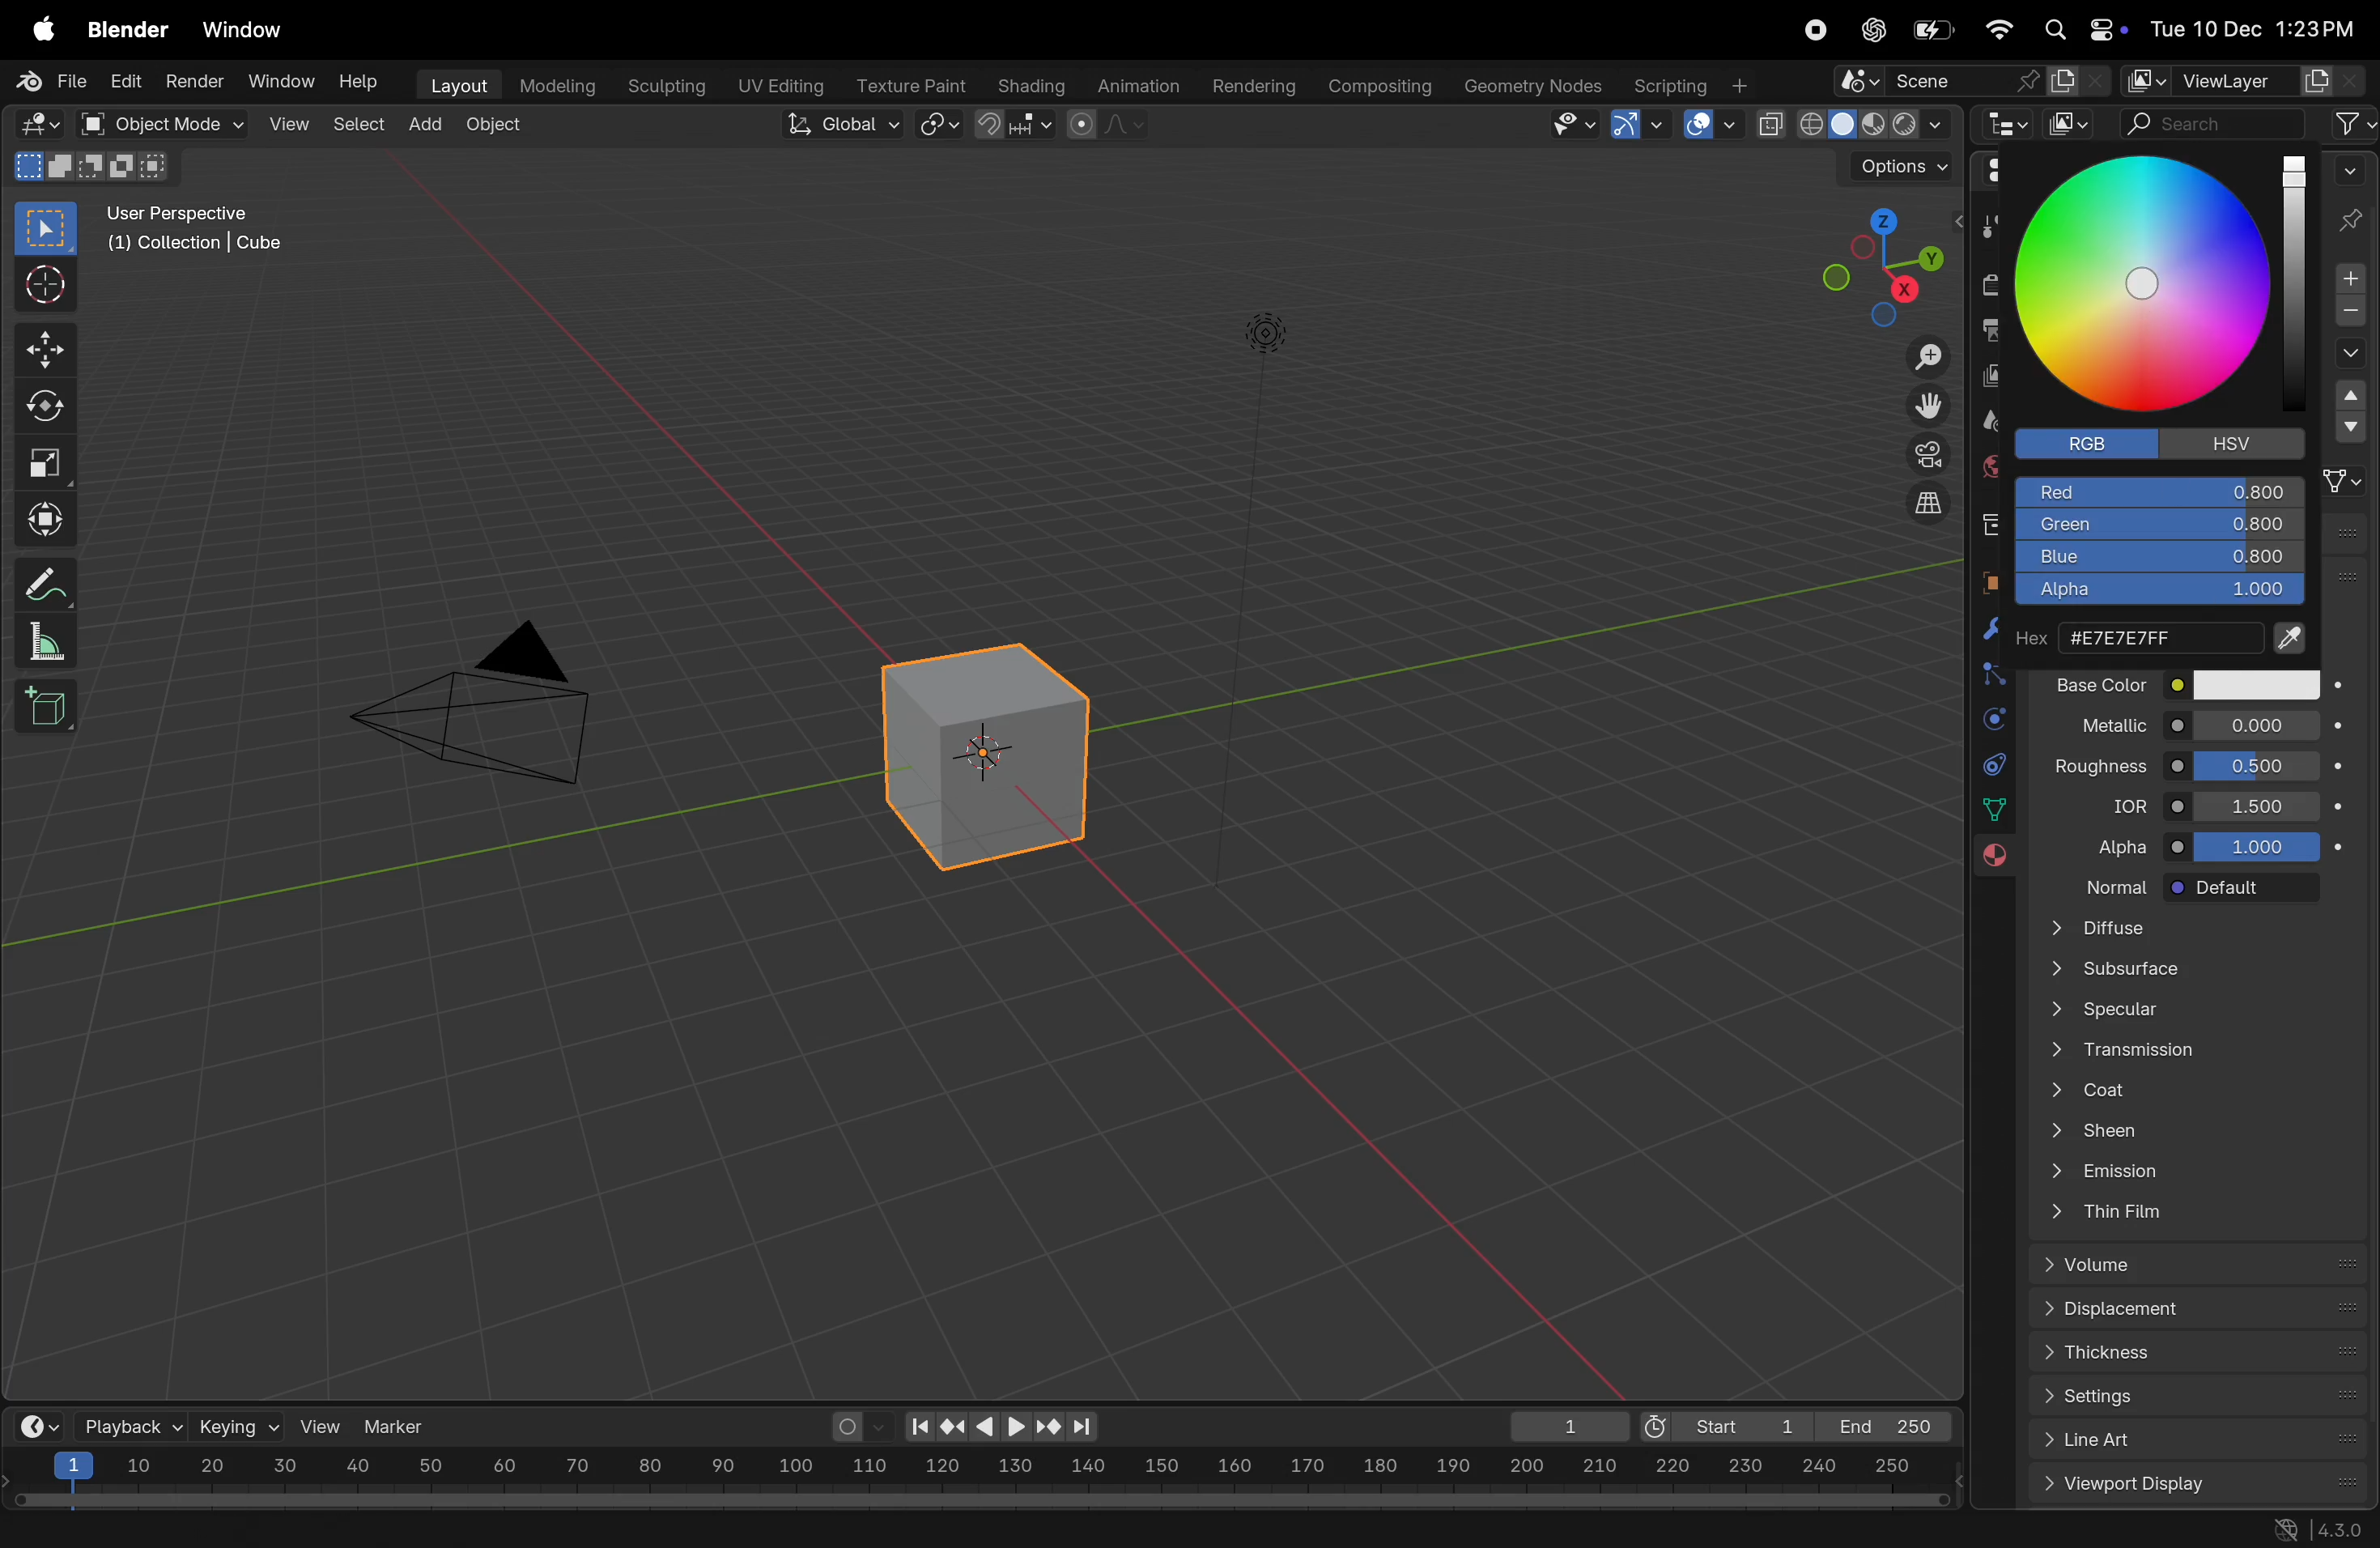 Image resolution: width=2380 pixels, height=1548 pixels. What do you see at coordinates (1888, 167) in the screenshot?
I see `options` at bounding box center [1888, 167].